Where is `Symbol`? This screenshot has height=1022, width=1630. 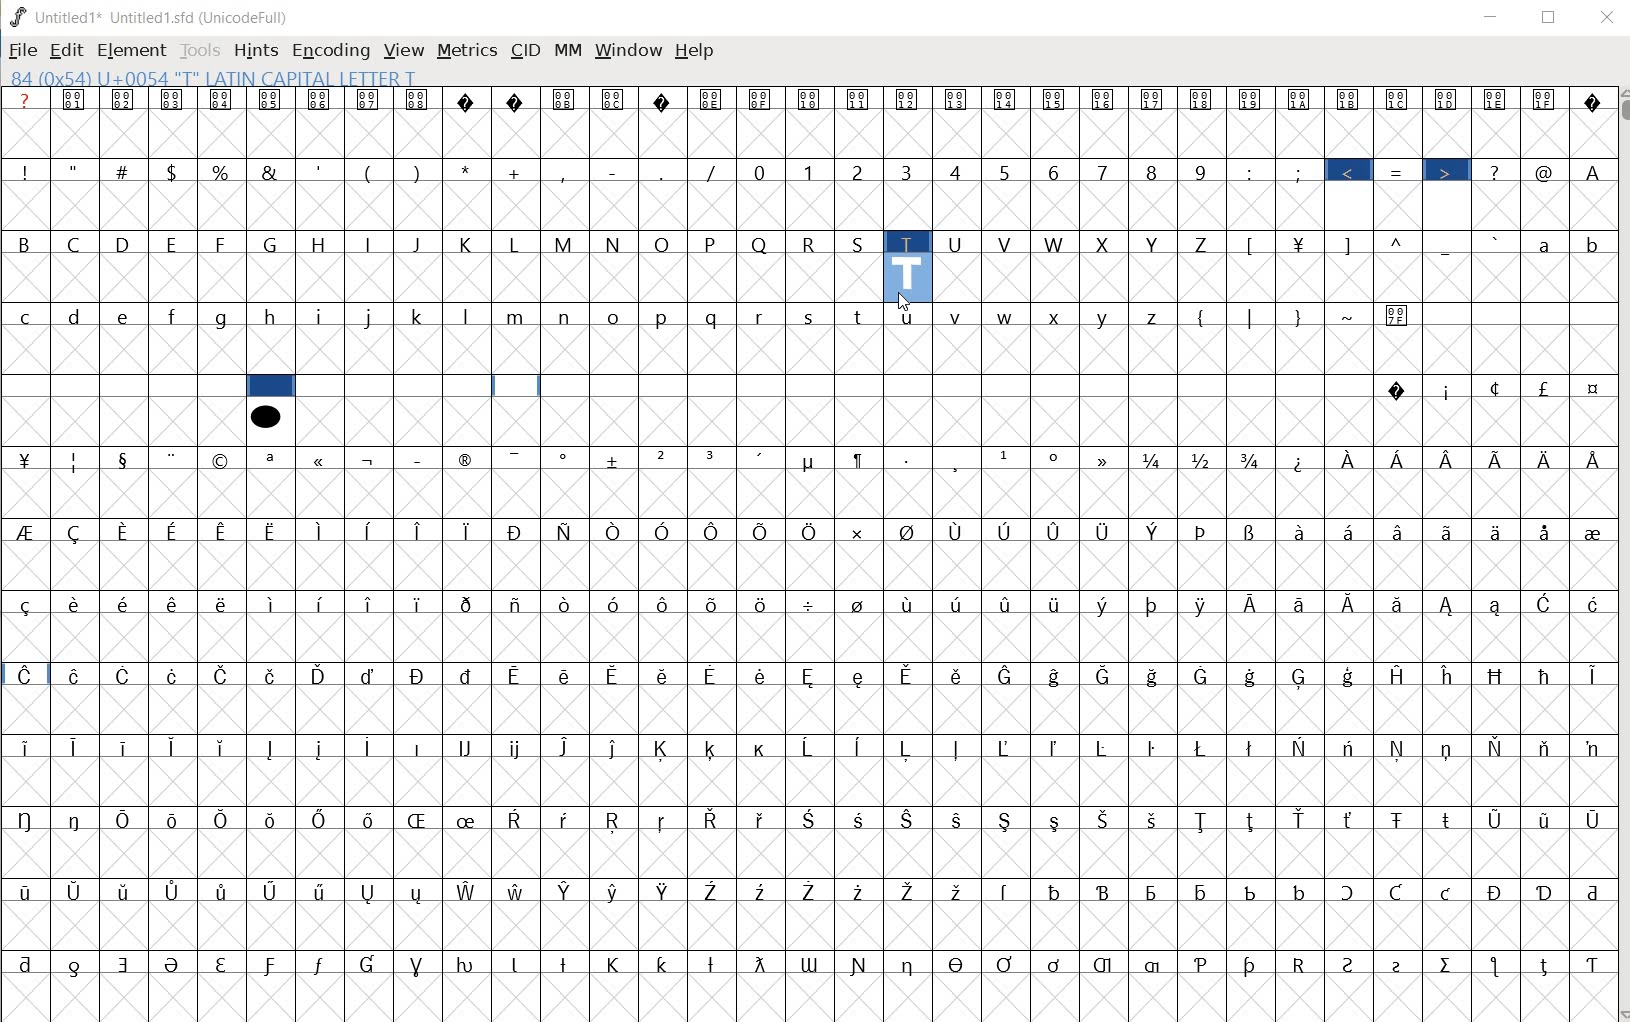
Symbol is located at coordinates (466, 603).